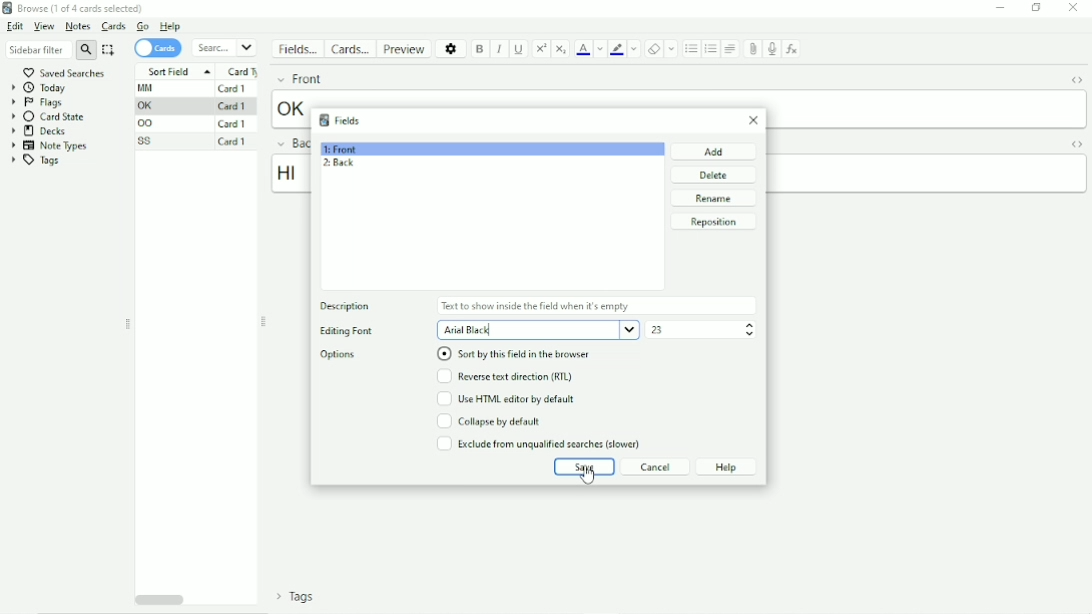 The height and width of the screenshot is (614, 1092). Describe the element at coordinates (713, 222) in the screenshot. I see `Reposition` at that location.